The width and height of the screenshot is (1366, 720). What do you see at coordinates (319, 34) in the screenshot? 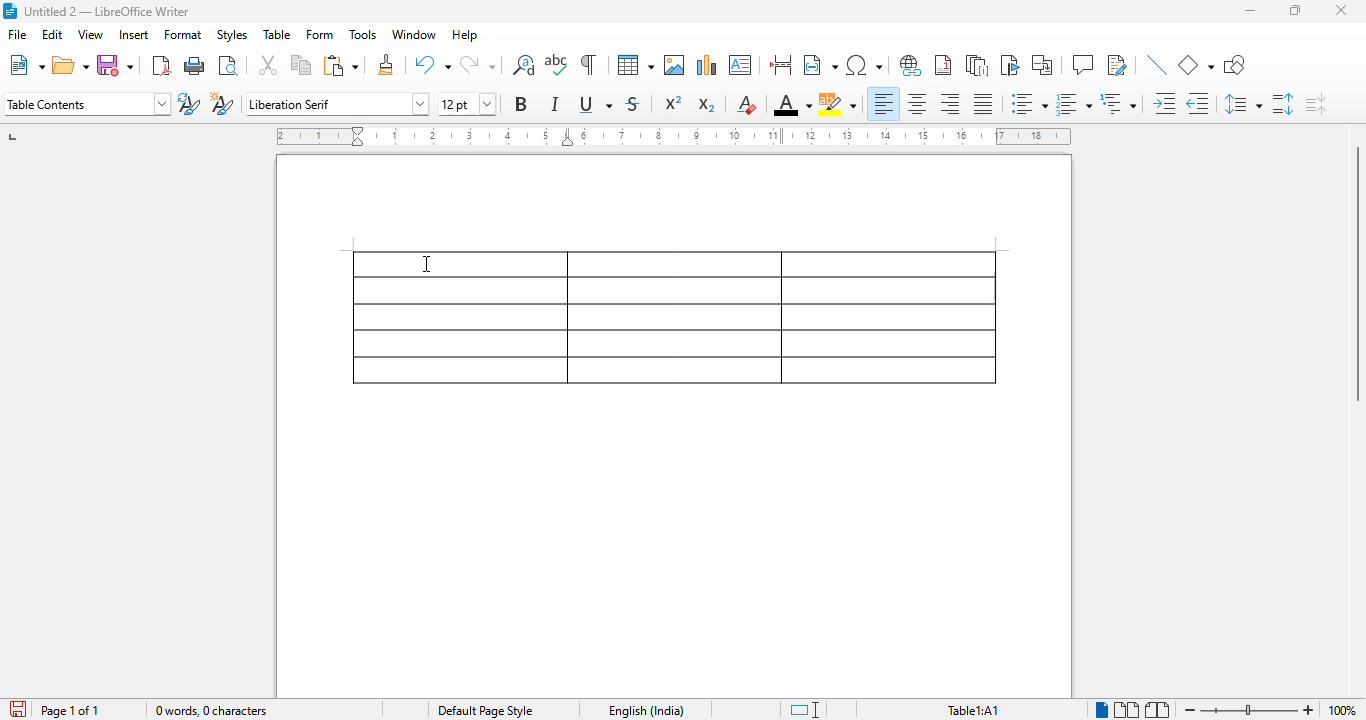
I see `form` at bounding box center [319, 34].